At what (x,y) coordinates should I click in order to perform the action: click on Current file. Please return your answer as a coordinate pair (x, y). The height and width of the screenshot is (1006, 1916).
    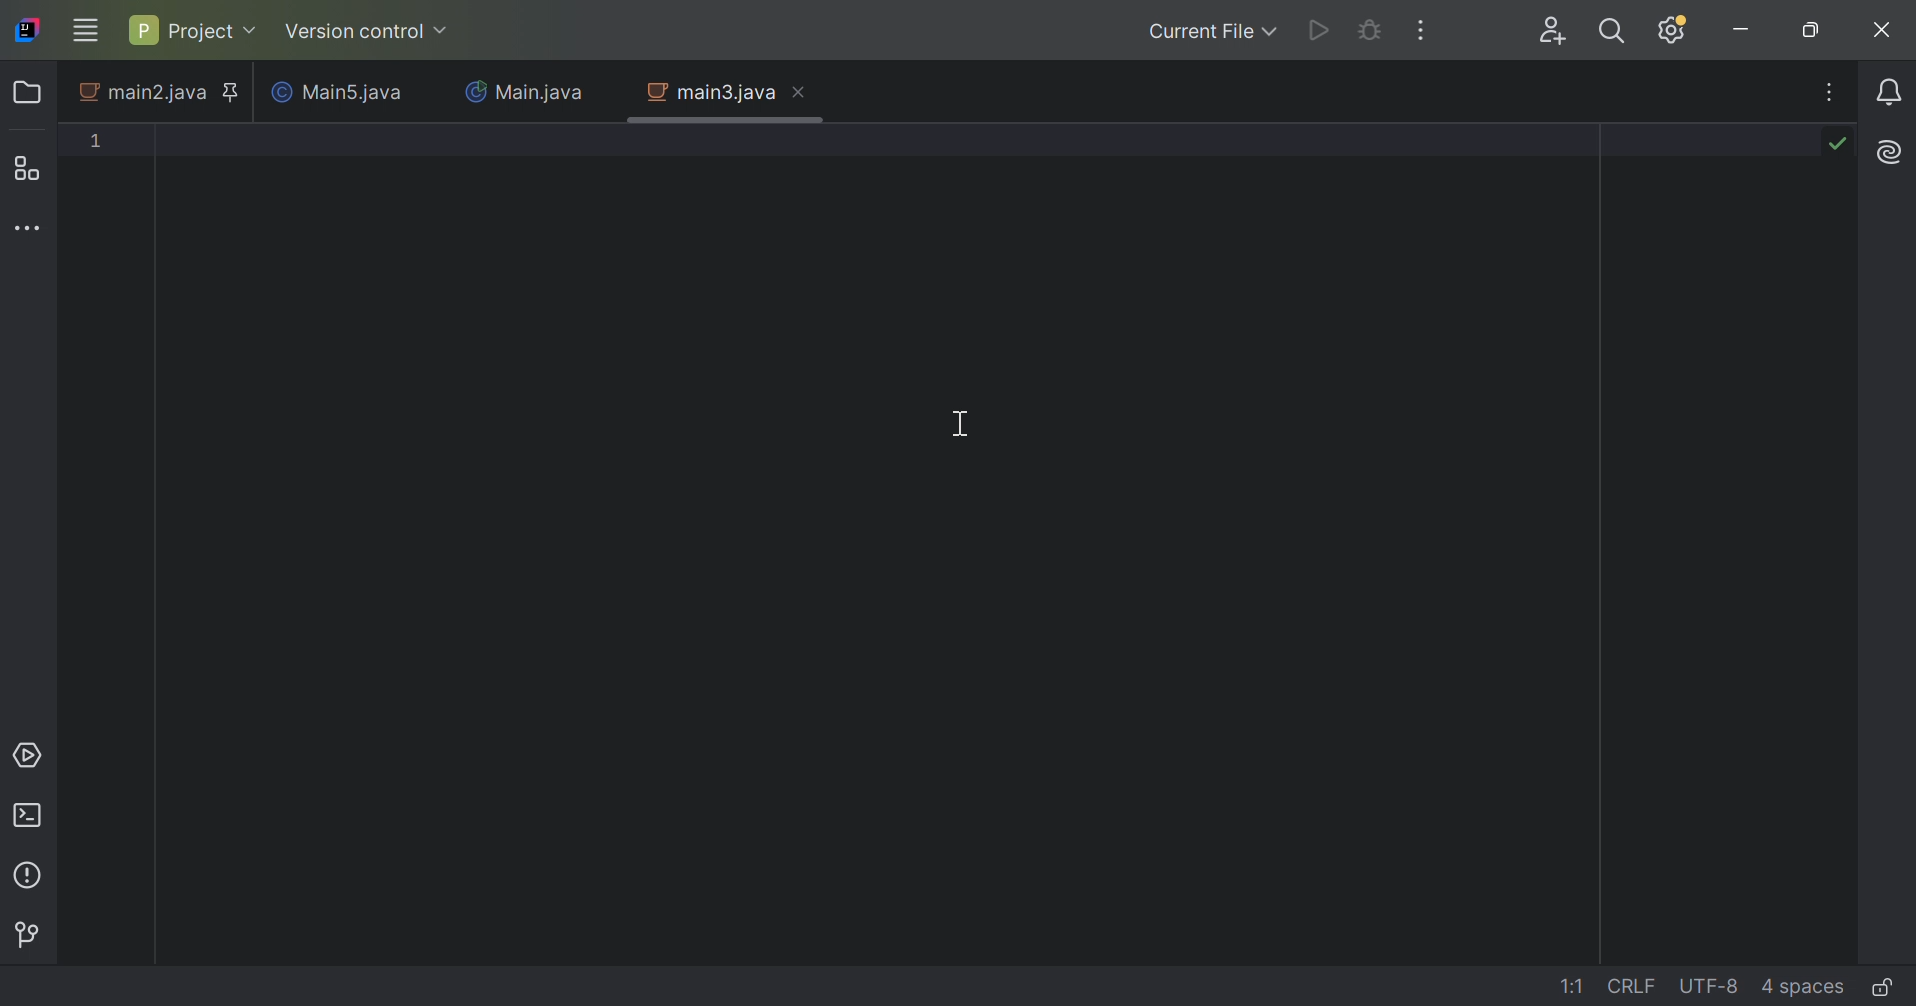
    Looking at the image, I should click on (1213, 31).